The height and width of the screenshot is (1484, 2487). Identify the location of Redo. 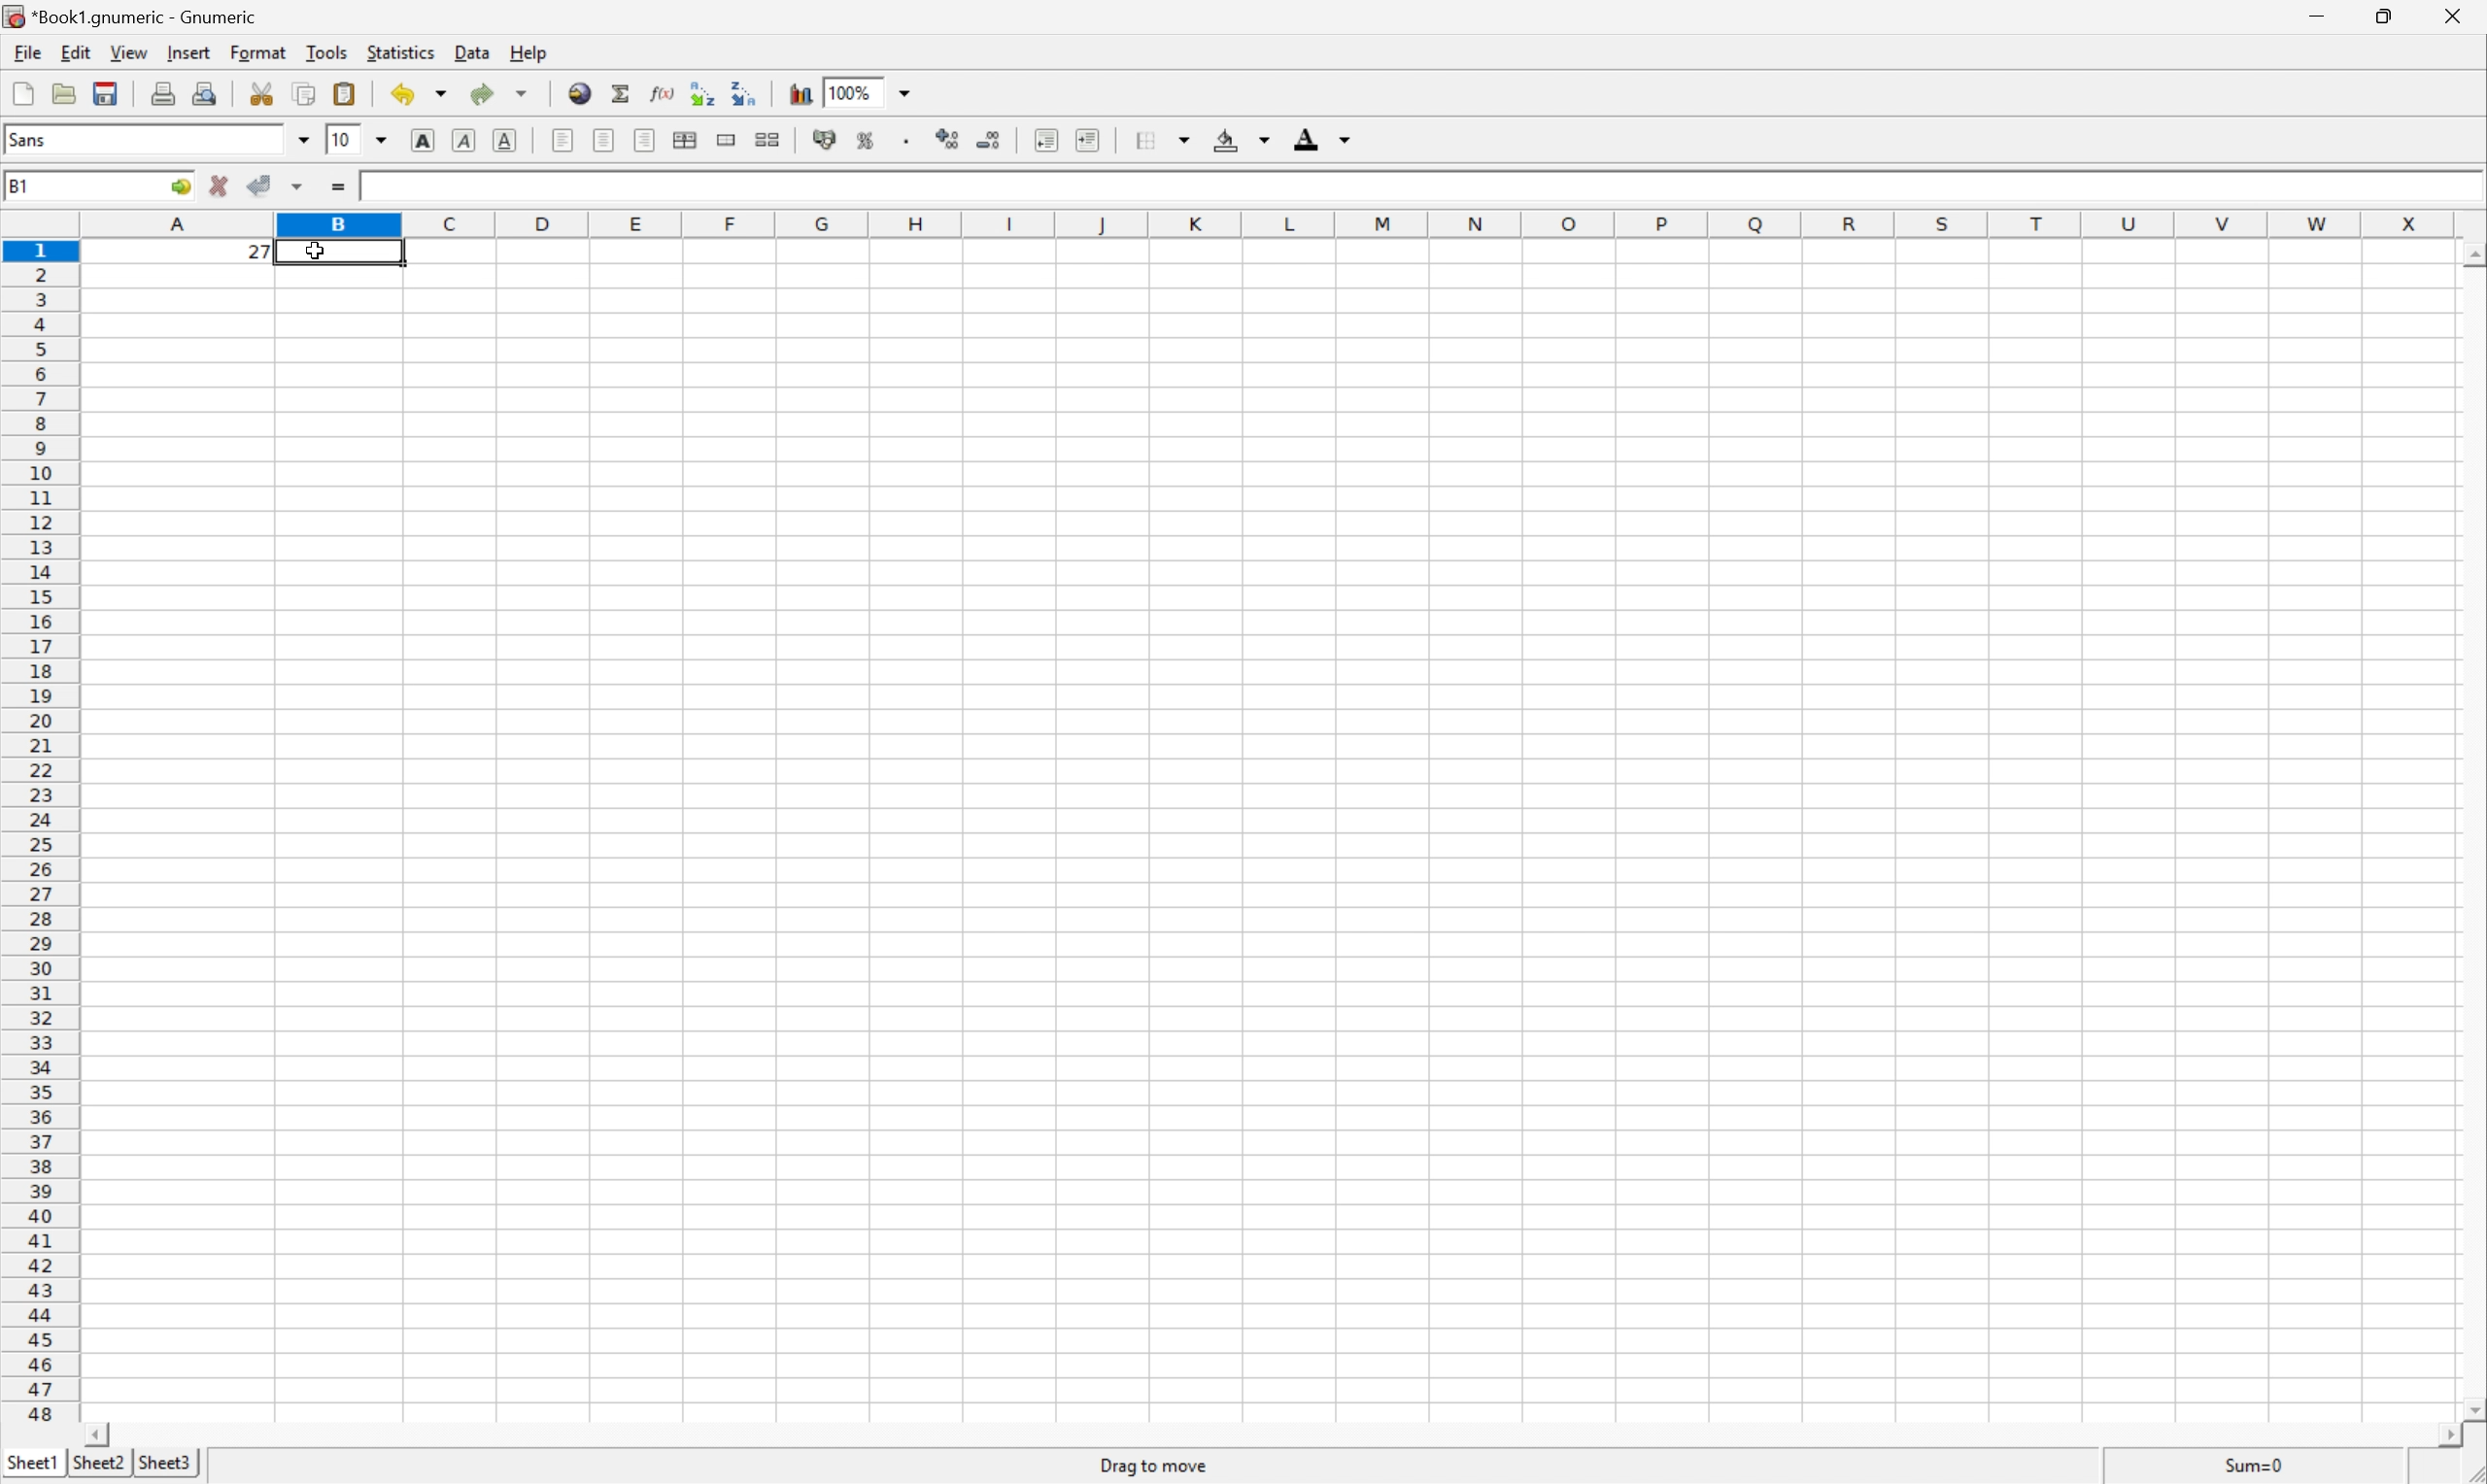
(496, 93).